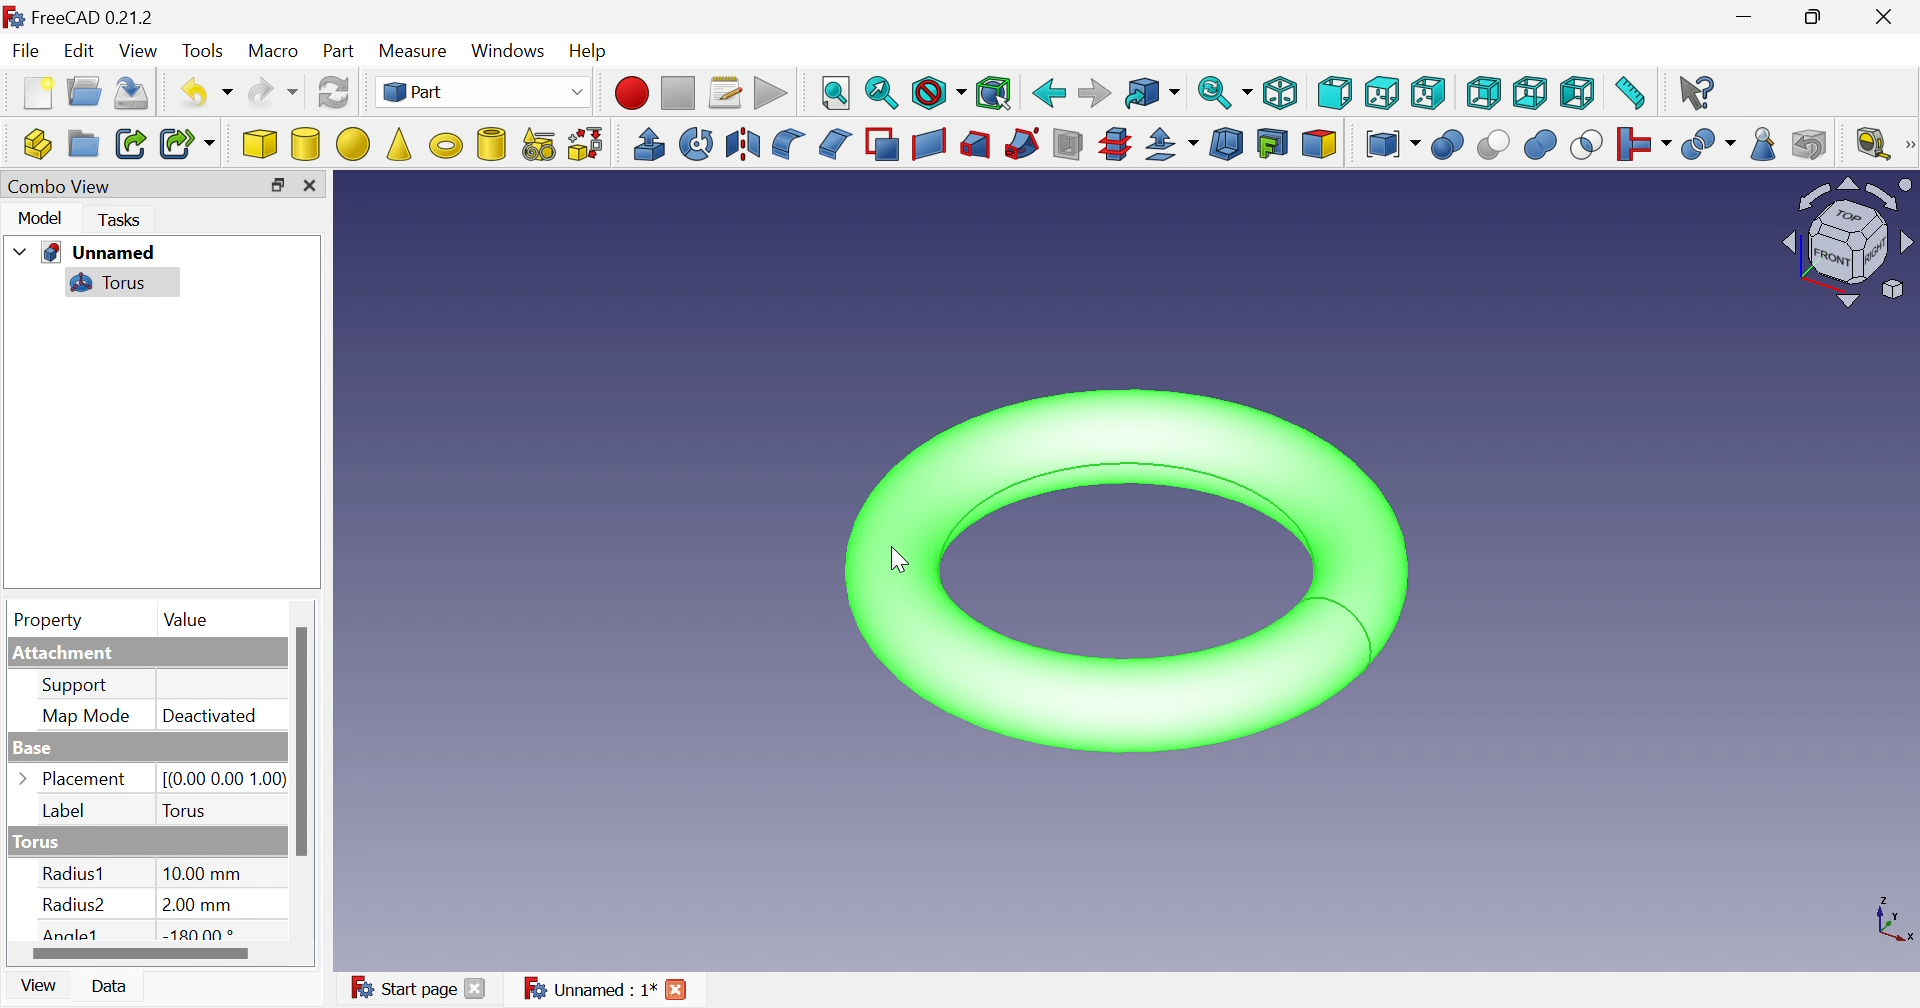 This screenshot has width=1920, height=1008. Describe the element at coordinates (1384, 91) in the screenshot. I see `Top` at that location.